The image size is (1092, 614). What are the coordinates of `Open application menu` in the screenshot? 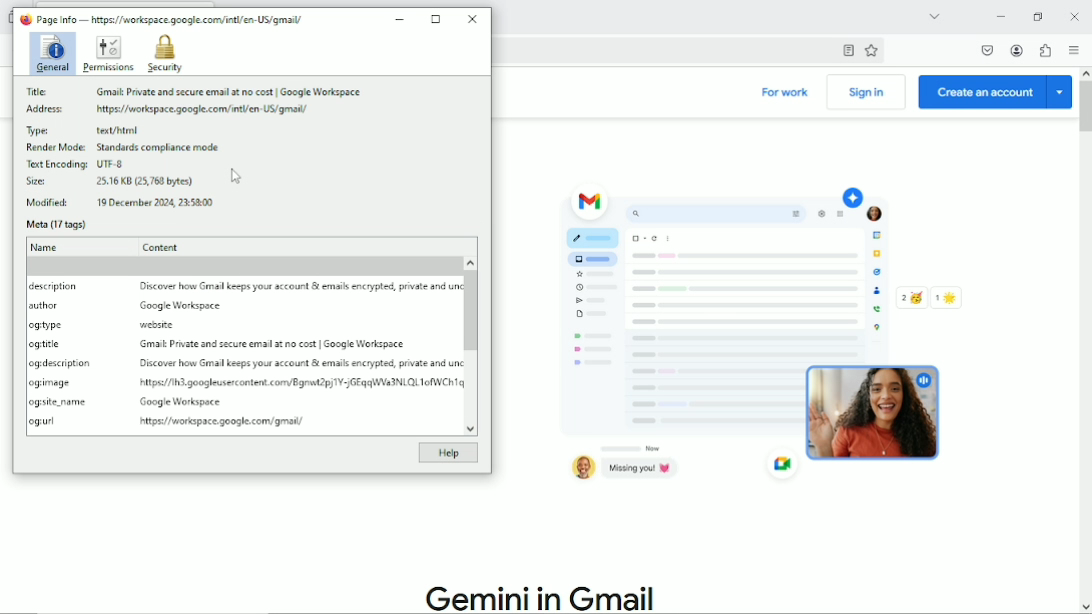 It's located at (1074, 49).